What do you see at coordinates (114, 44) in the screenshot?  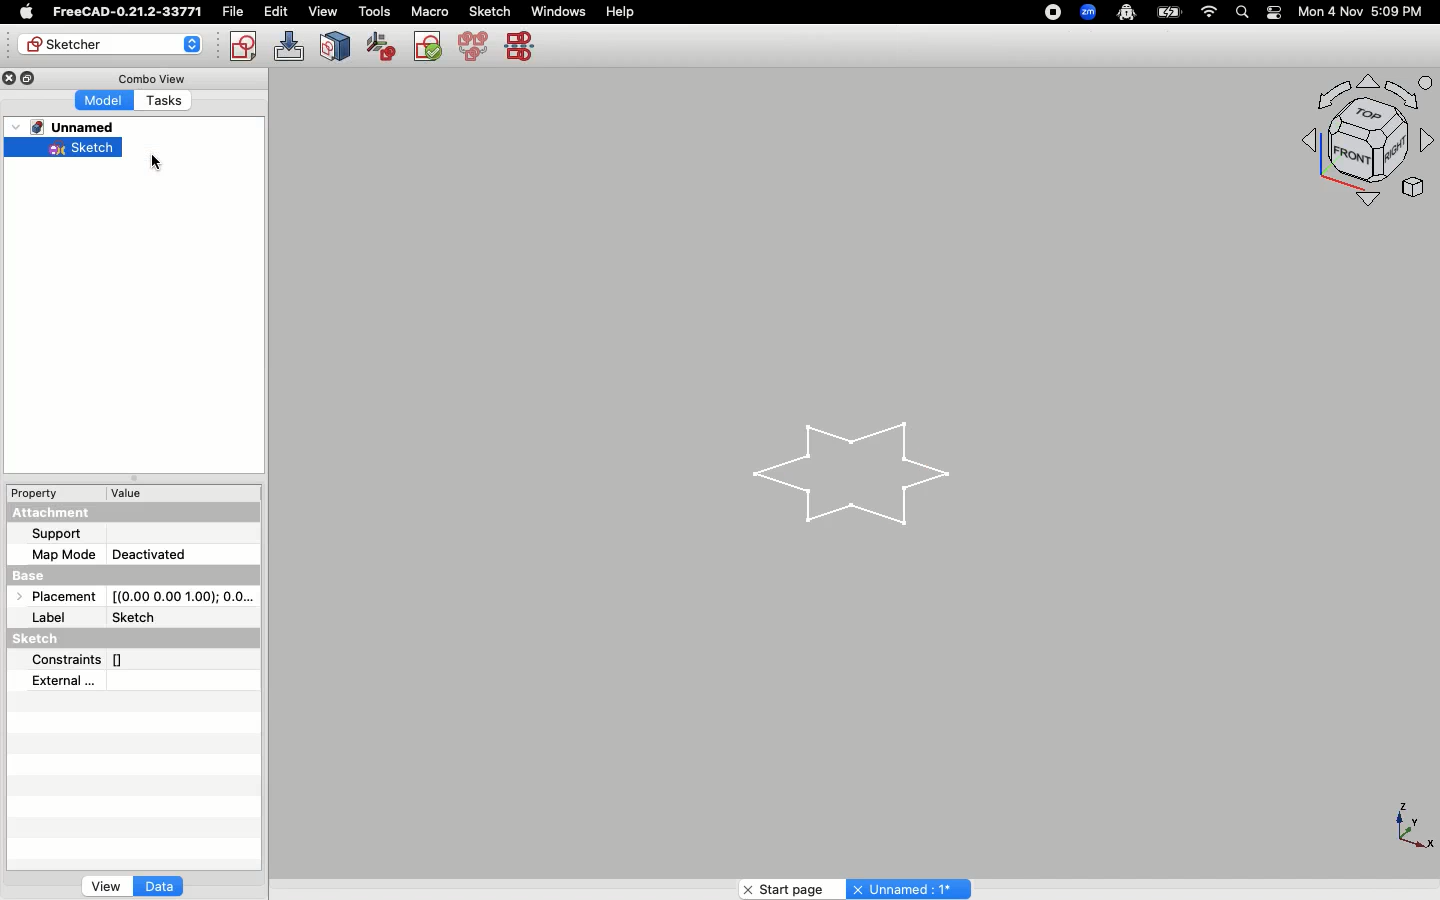 I see `Sketcher` at bounding box center [114, 44].